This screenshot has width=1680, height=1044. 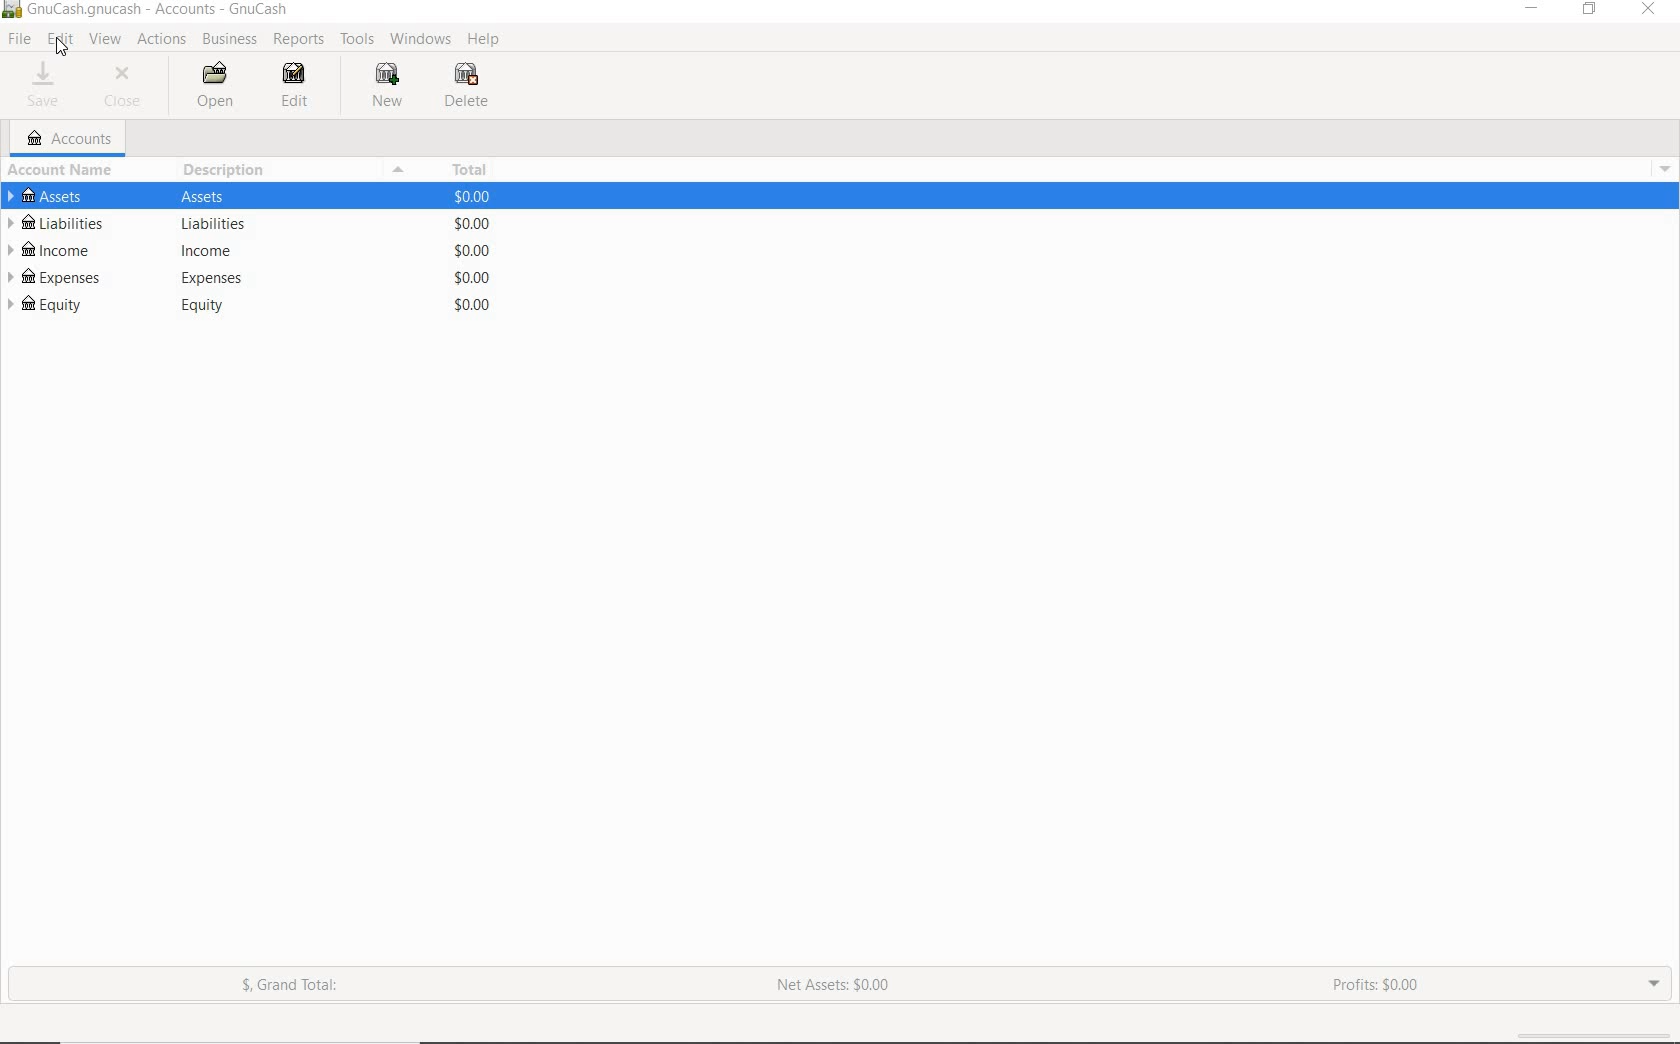 What do you see at coordinates (106, 40) in the screenshot?
I see `VIEW` at bounding box center [106, 40].